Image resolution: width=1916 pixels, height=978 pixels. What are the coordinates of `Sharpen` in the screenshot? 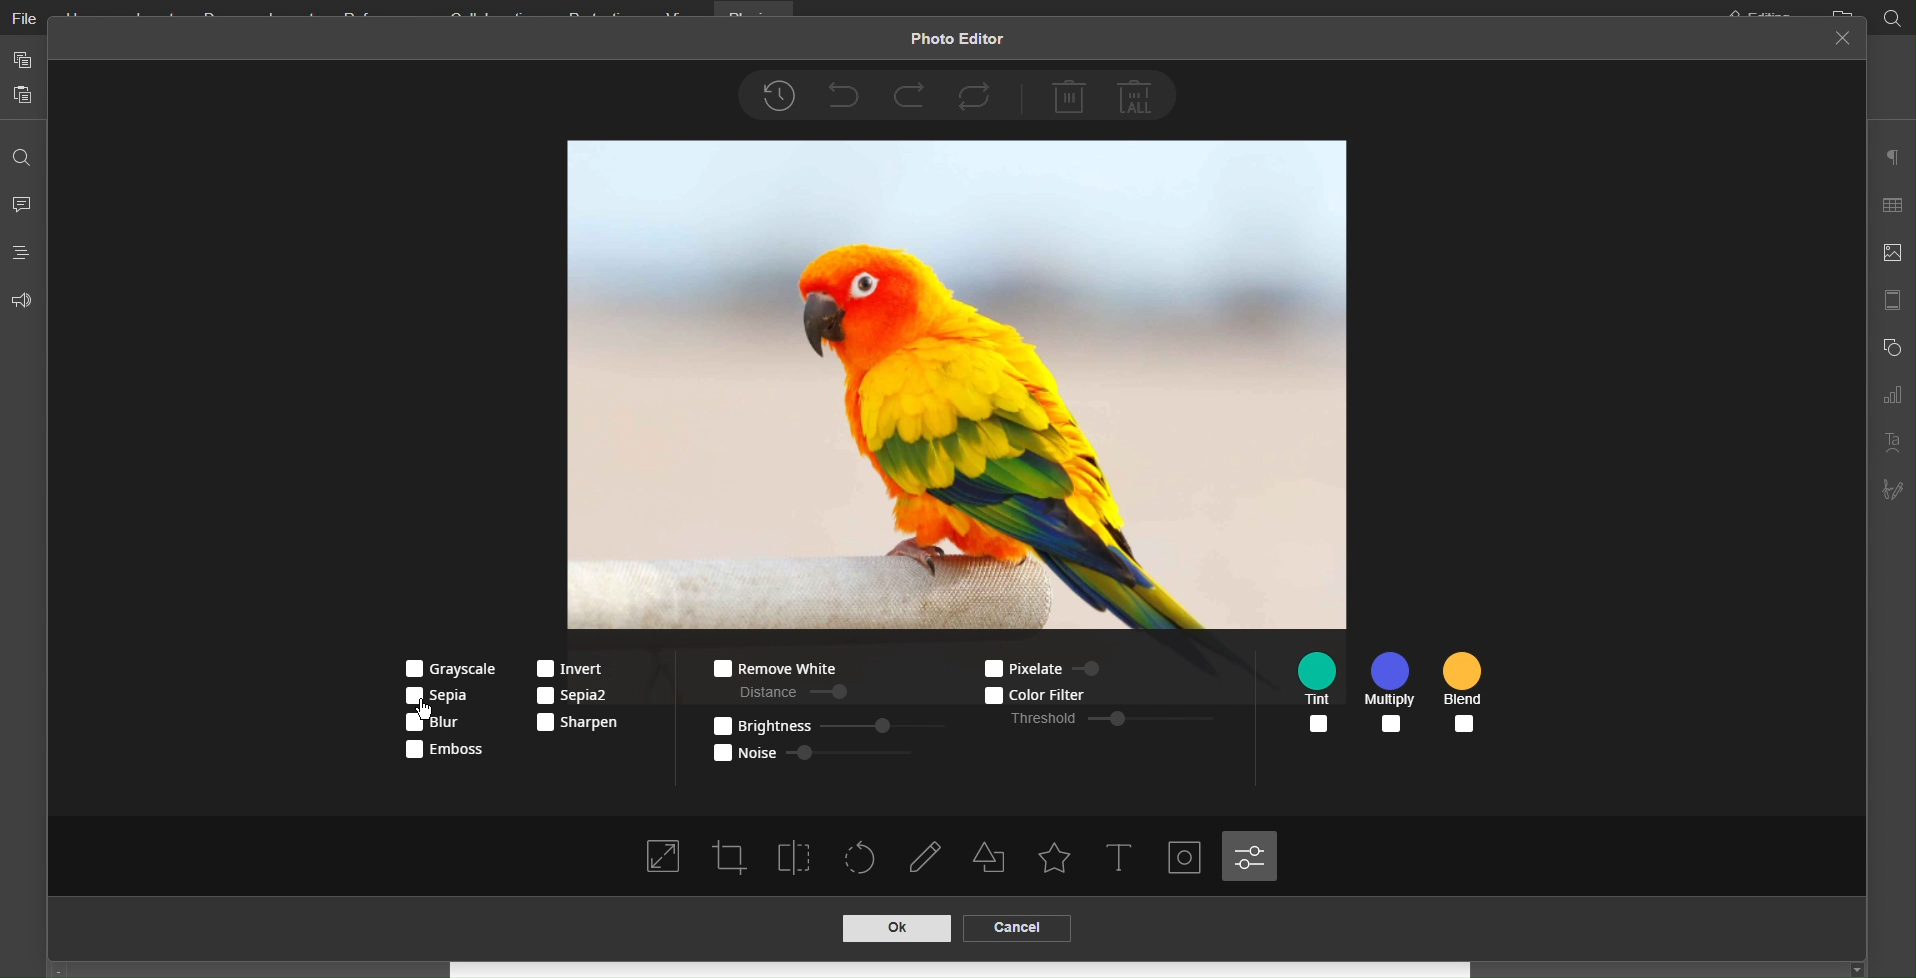 It's located at (578, 722).